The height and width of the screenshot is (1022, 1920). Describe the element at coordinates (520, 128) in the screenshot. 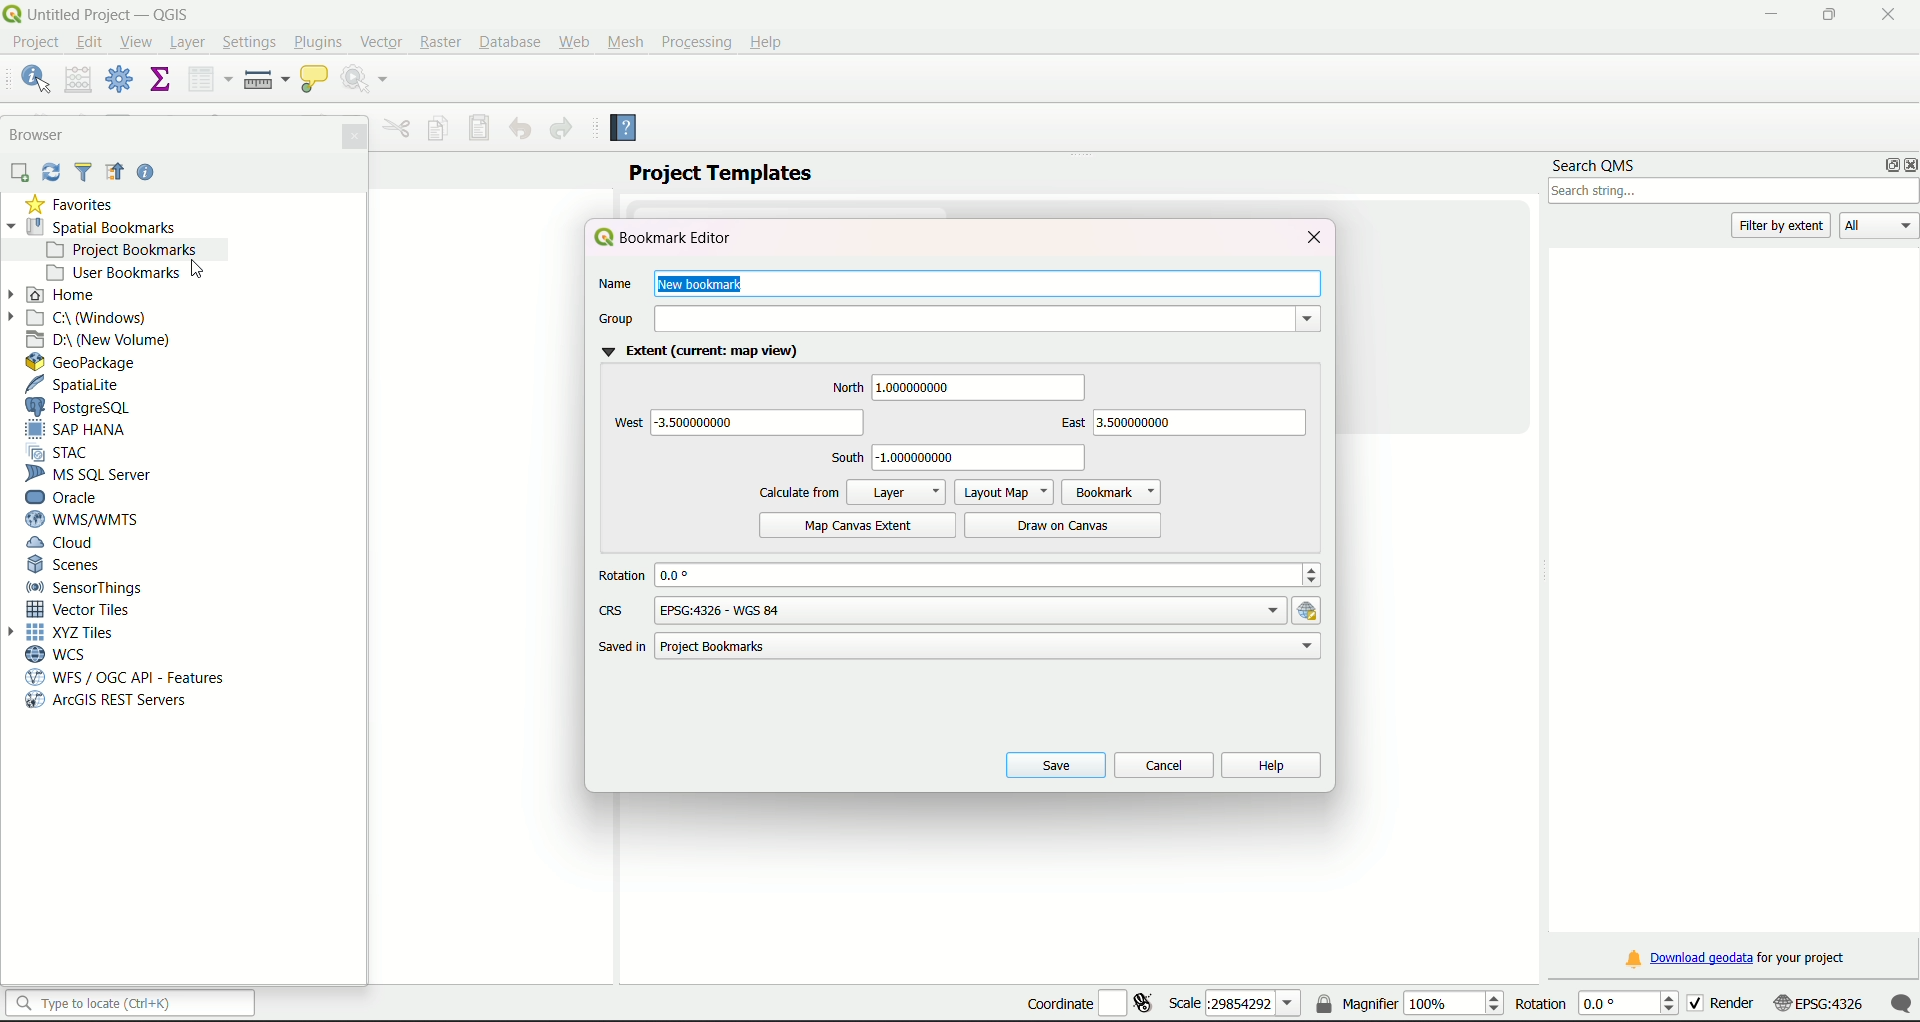

I see `Undo` at that location.